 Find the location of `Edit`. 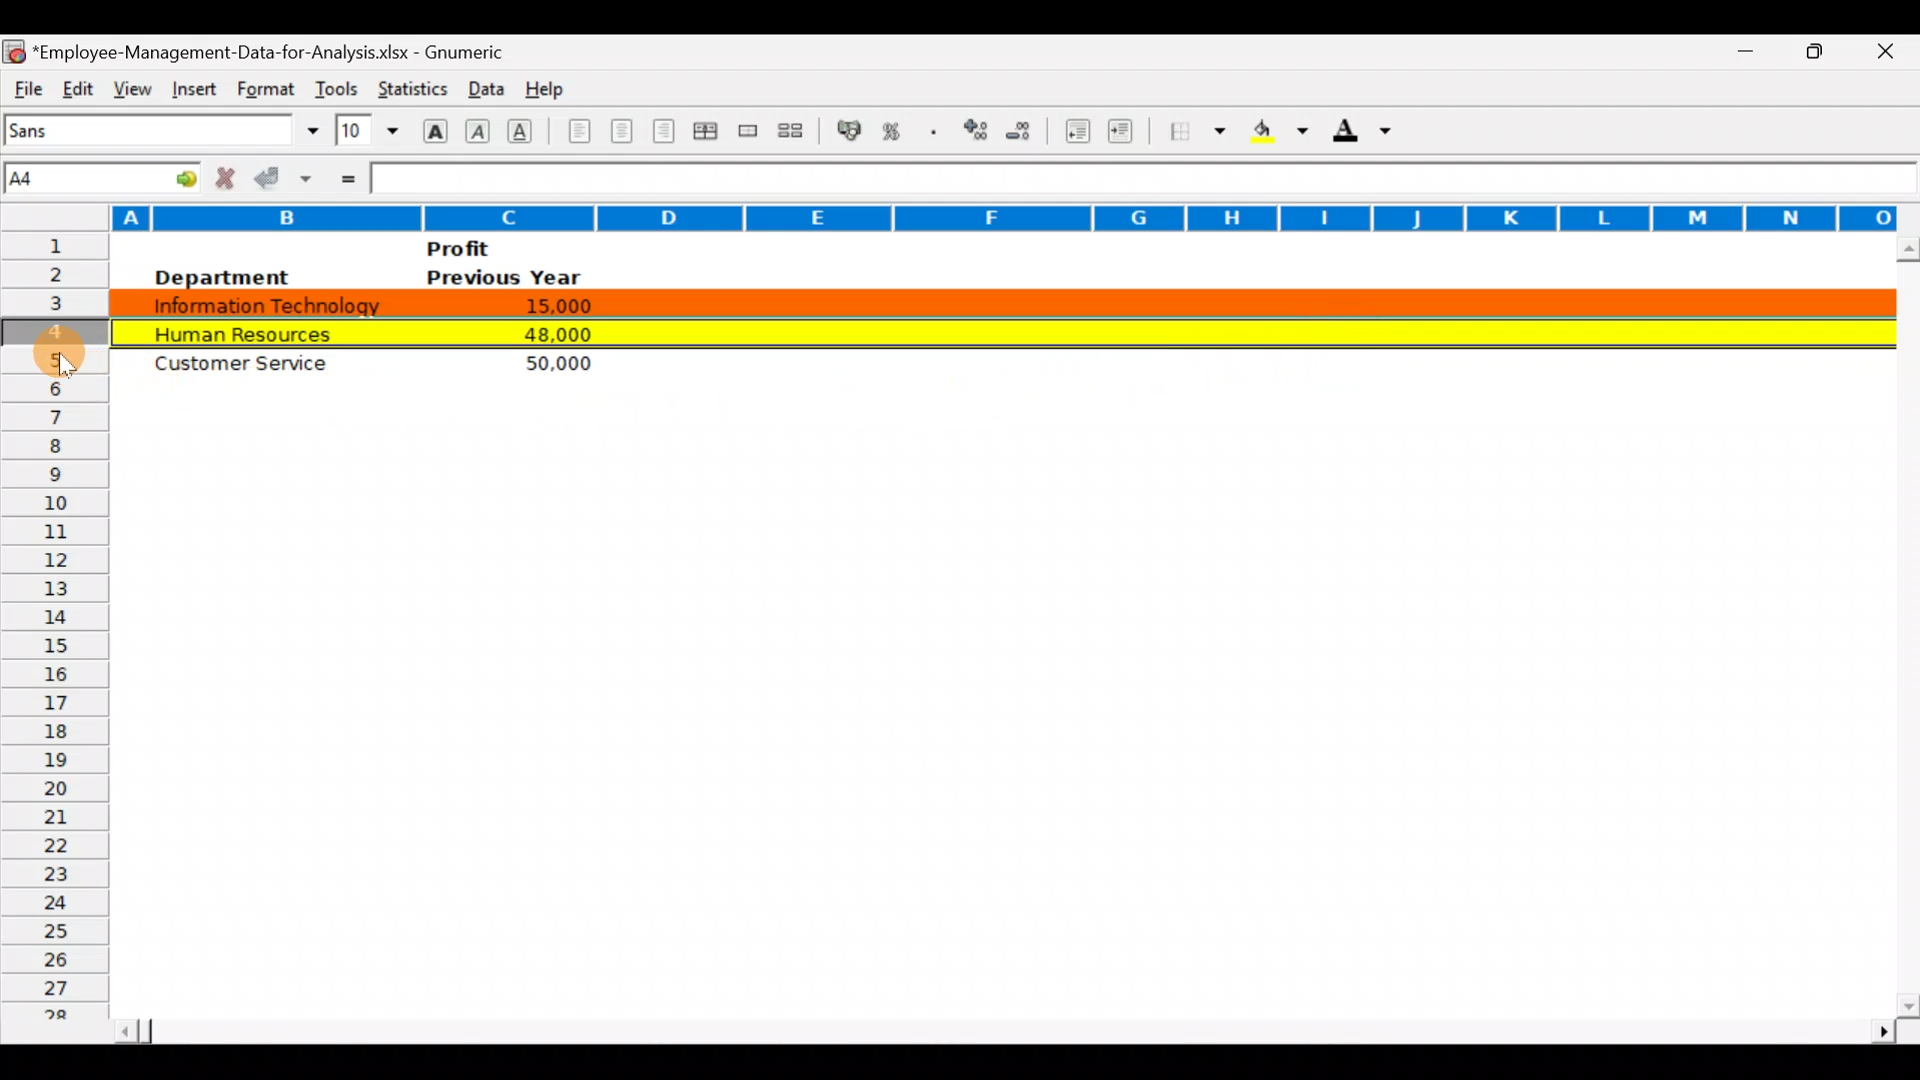

Edit is located at coordinates (77, 86).